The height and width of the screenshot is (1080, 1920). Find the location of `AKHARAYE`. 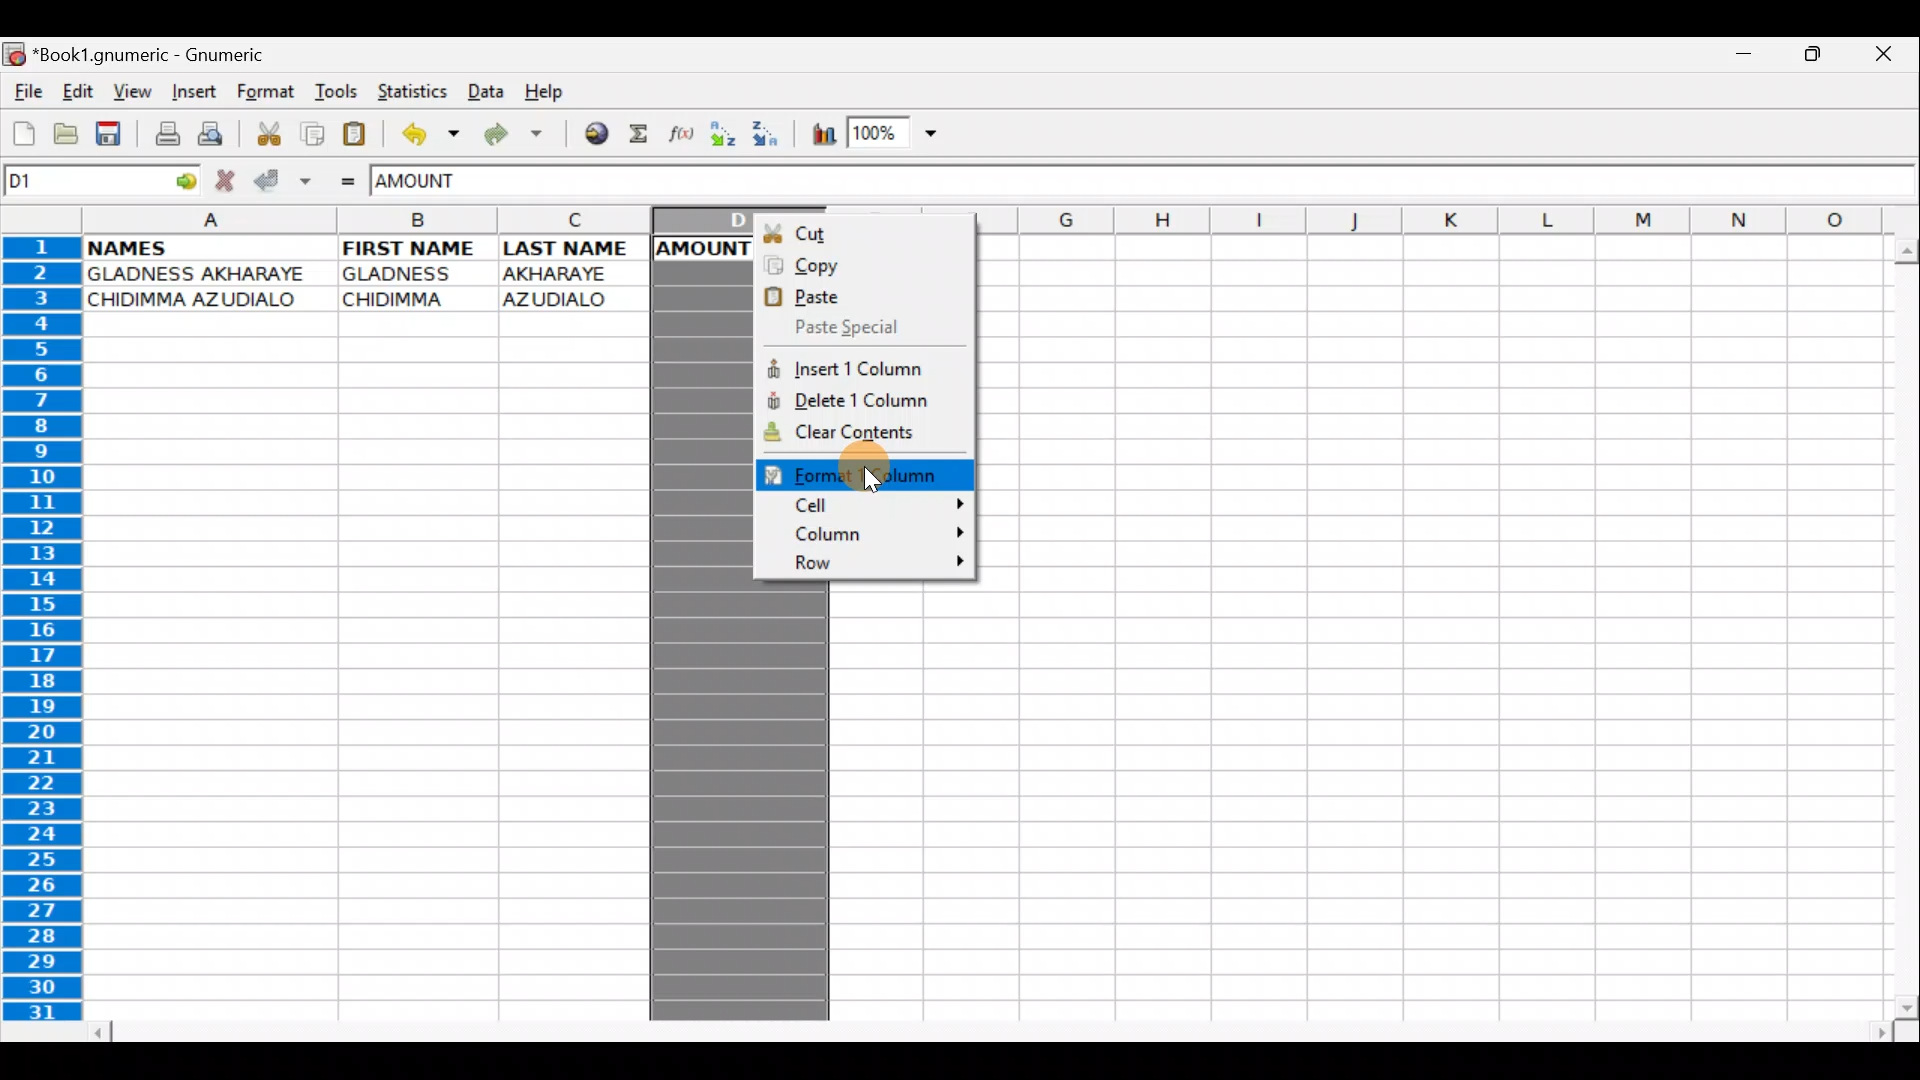

AKHARAYE is located at coordinates (558, 273).